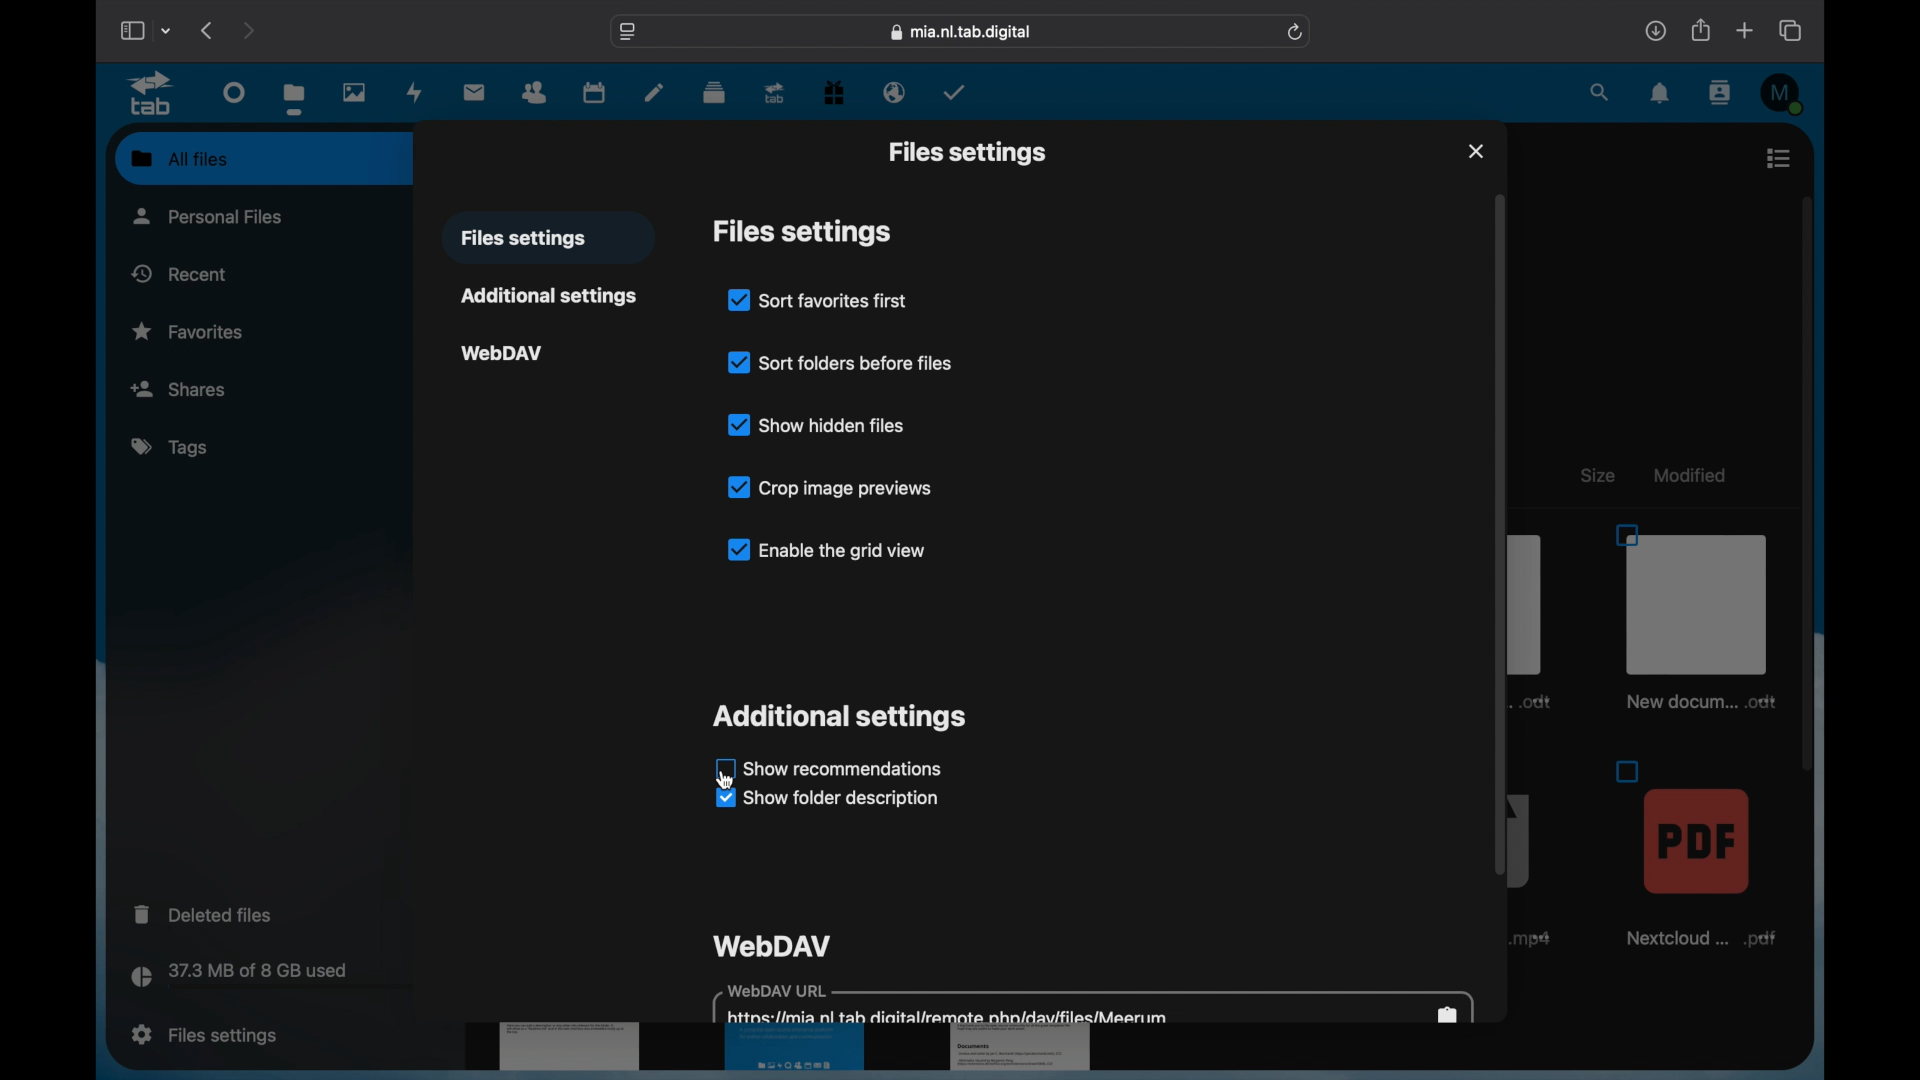 The height and width of the screenshot is (1080, 1920). I want to click on files settings, so click(968, 154).